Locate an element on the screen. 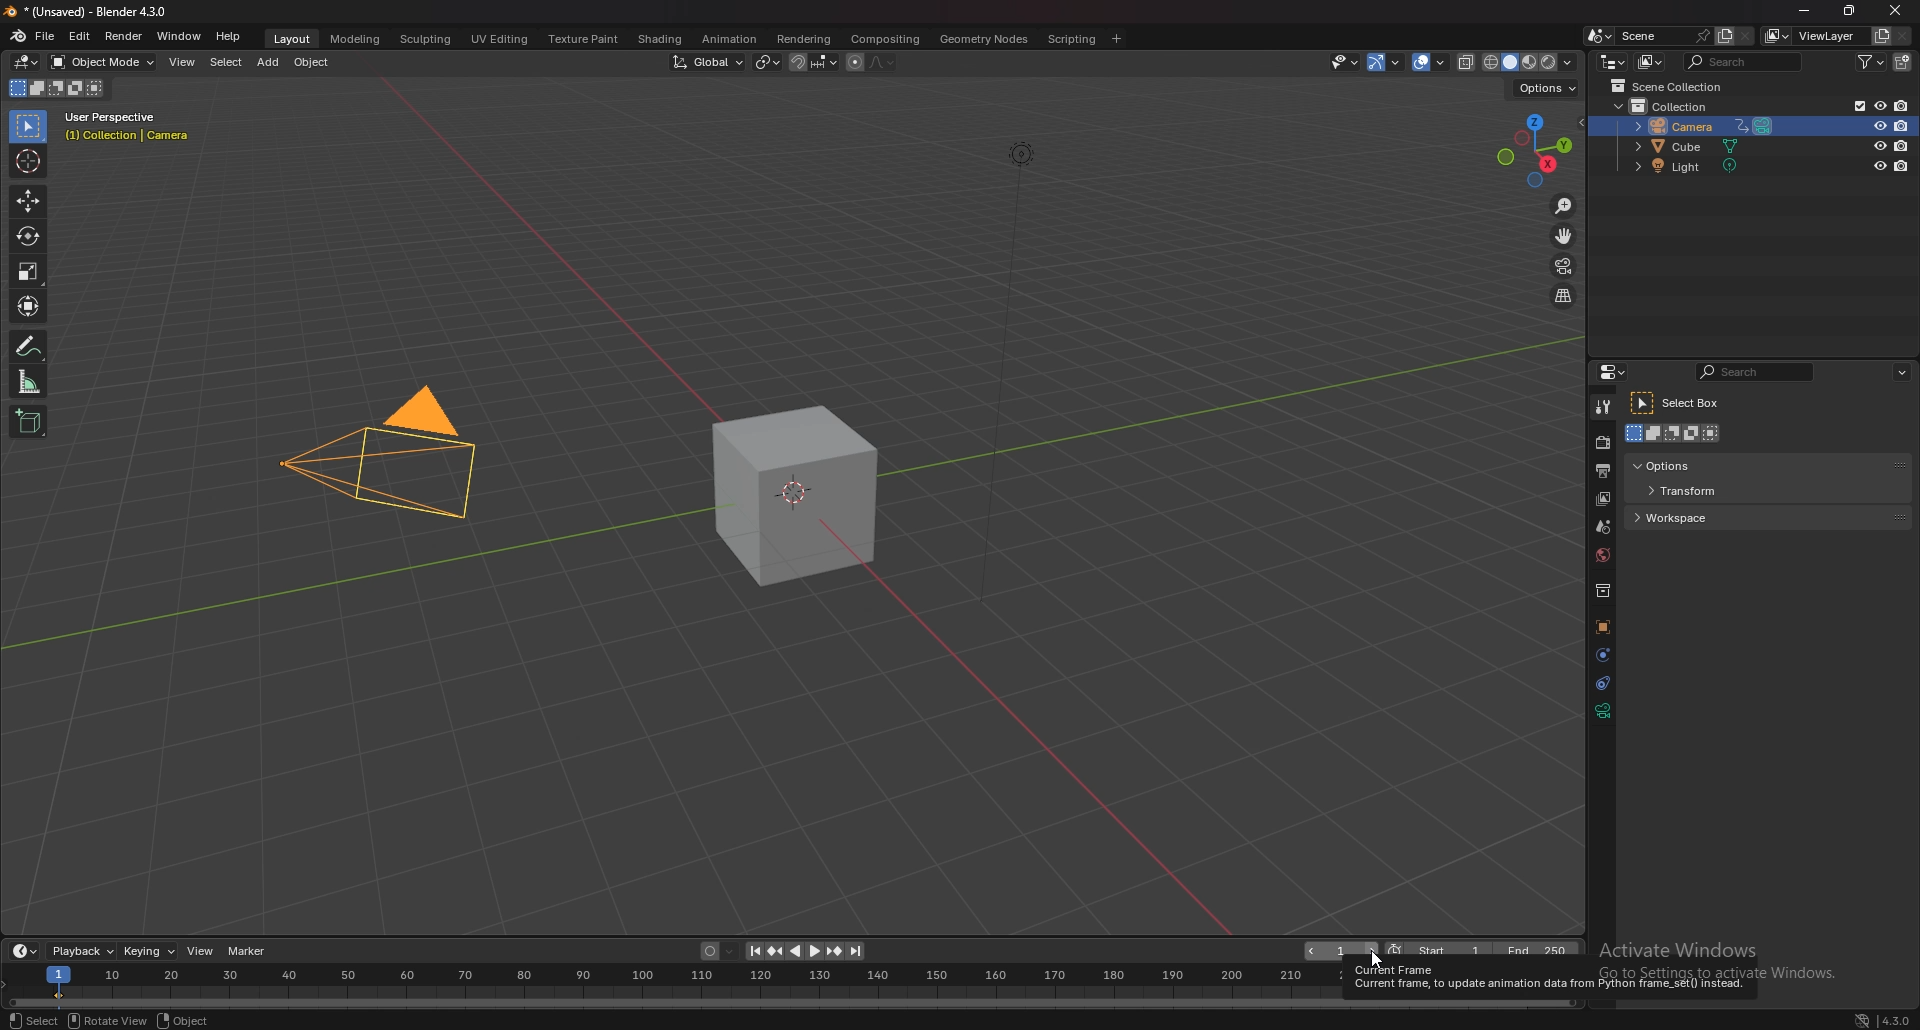 This screenshot has width=1920, height=1030. texture paint is located at coordinates (584, 40).